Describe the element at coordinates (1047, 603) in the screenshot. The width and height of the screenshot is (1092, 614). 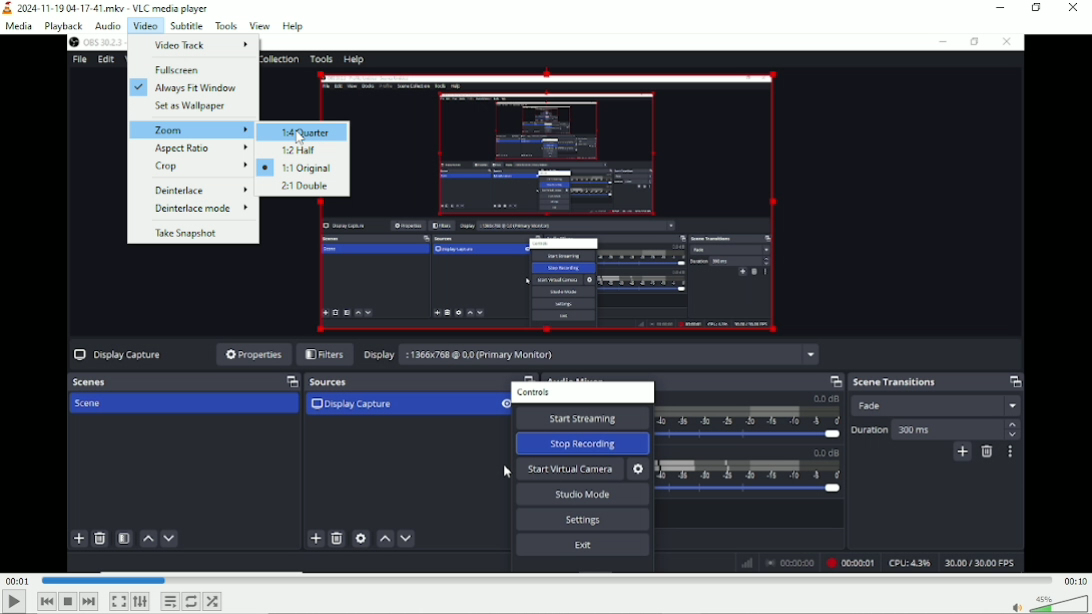
I see `Volume` at that location.